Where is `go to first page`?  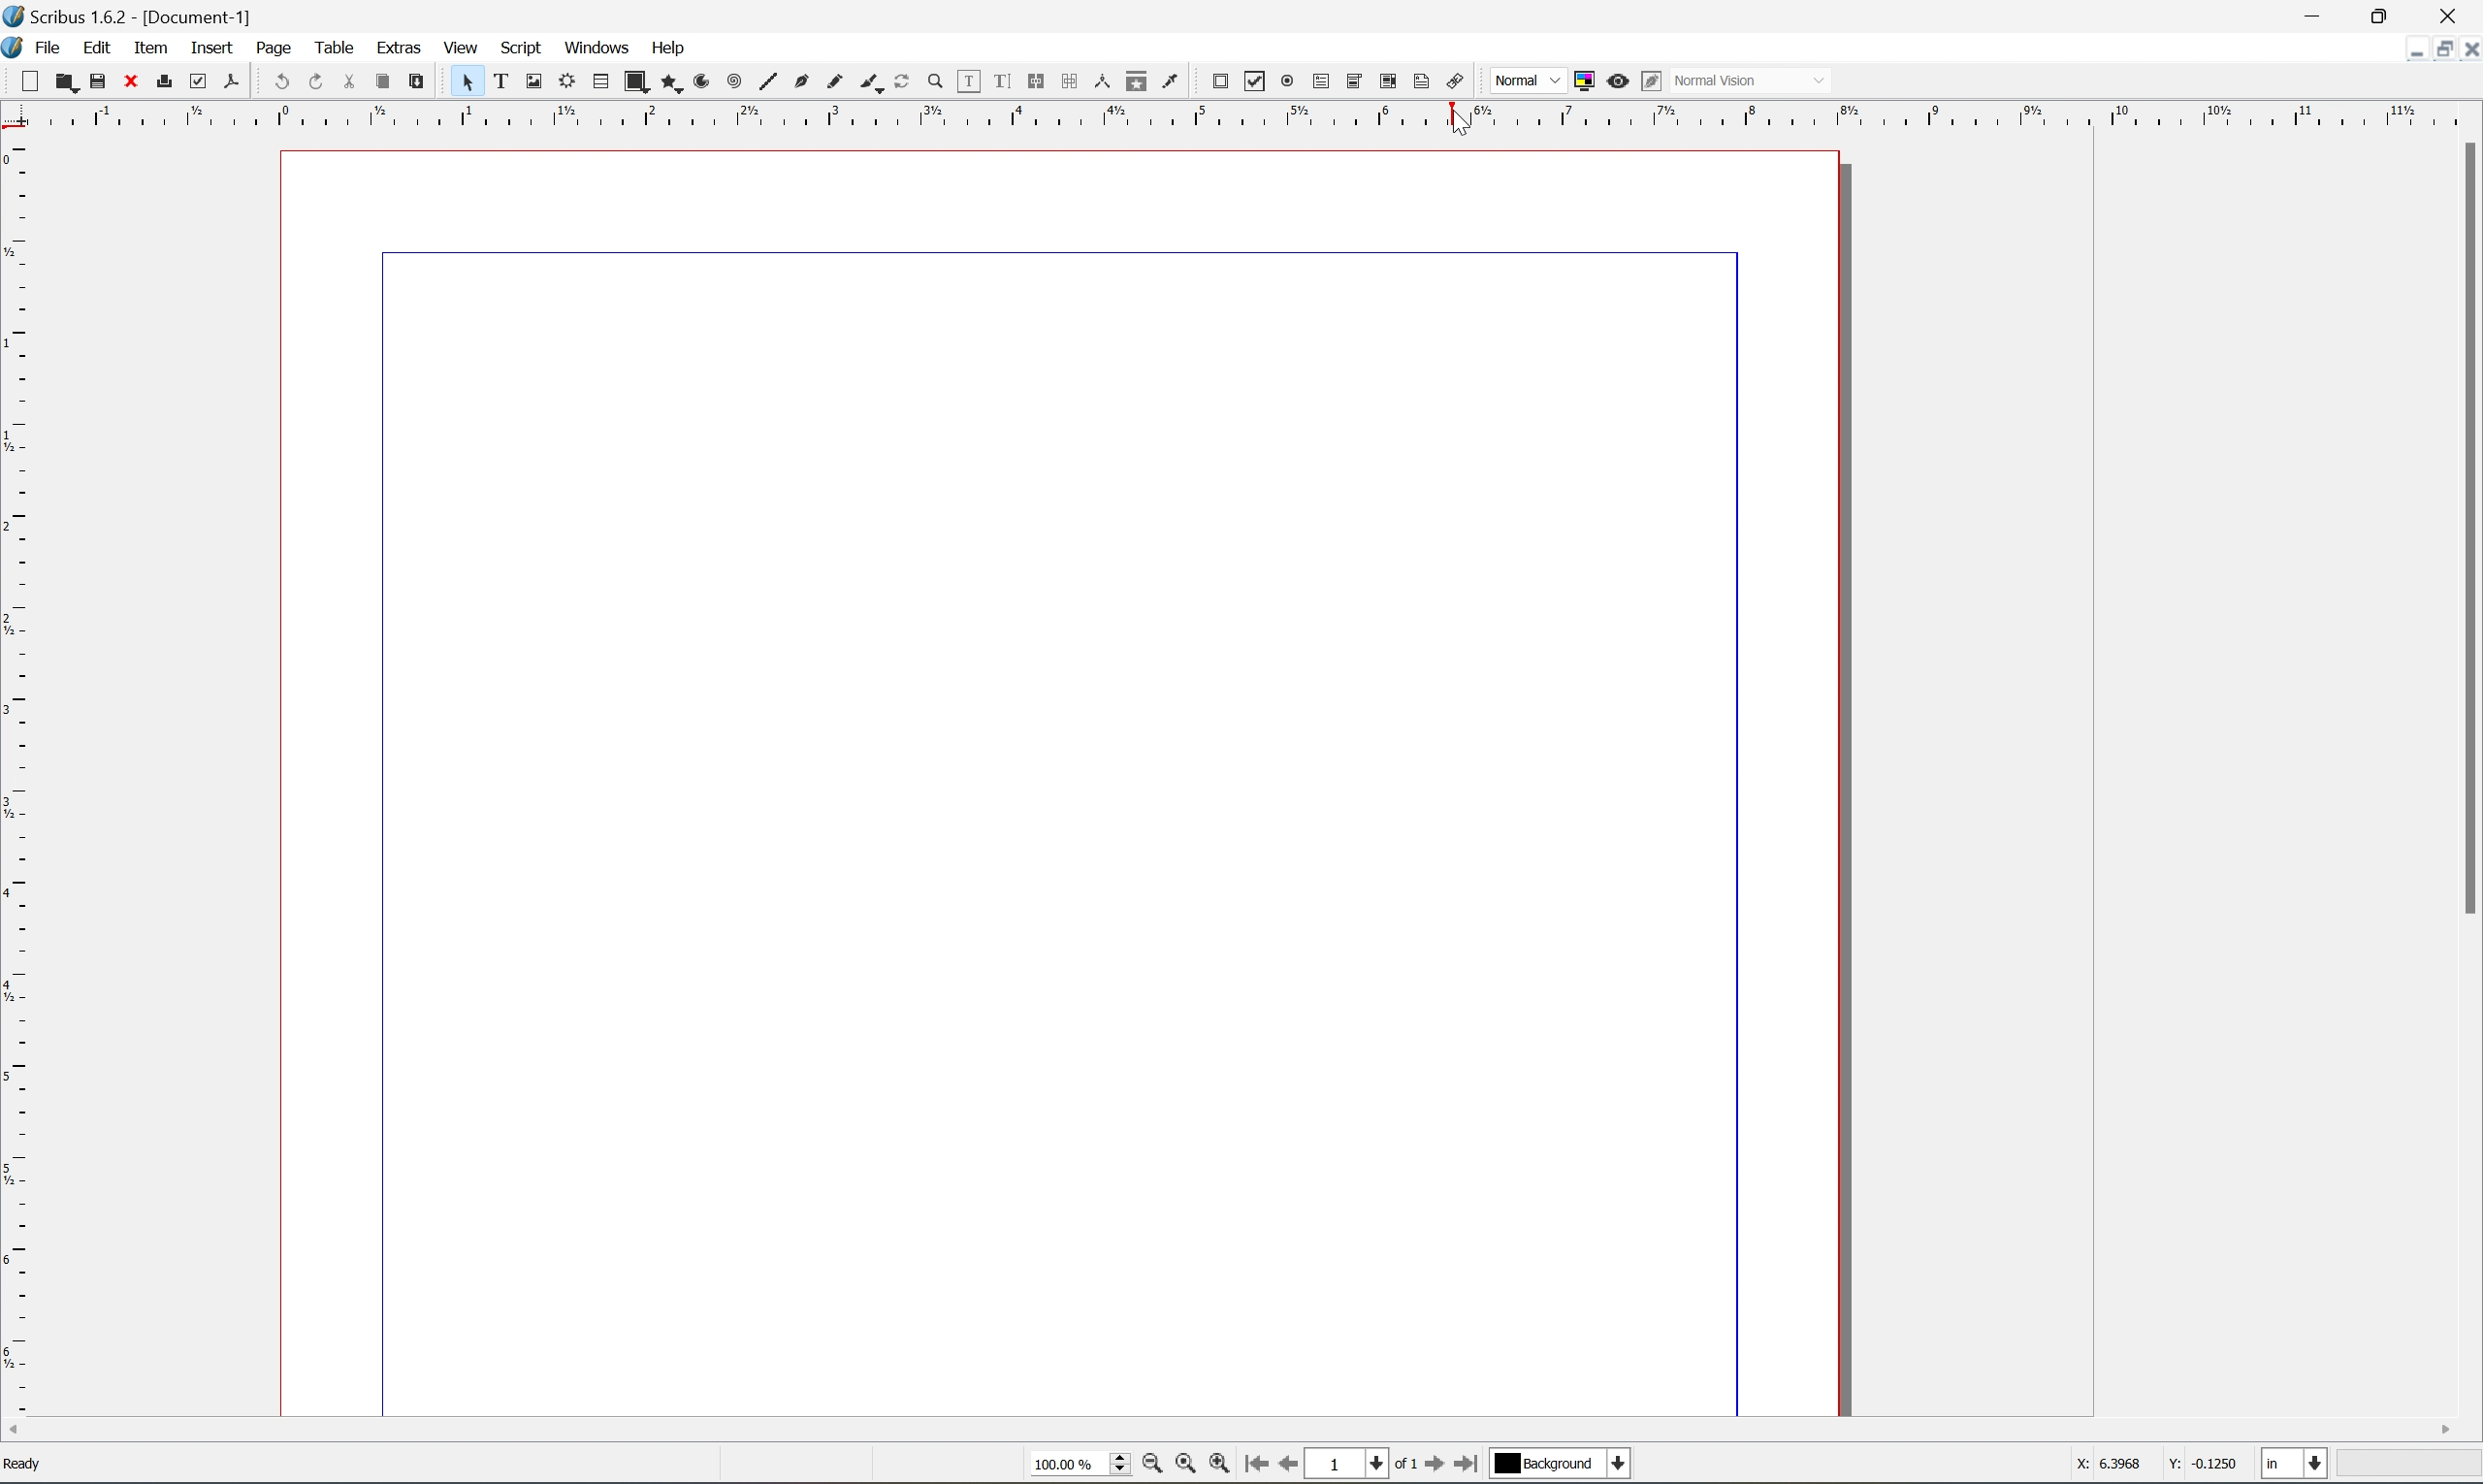
go to first page is located at coordinates (1433, 1467).